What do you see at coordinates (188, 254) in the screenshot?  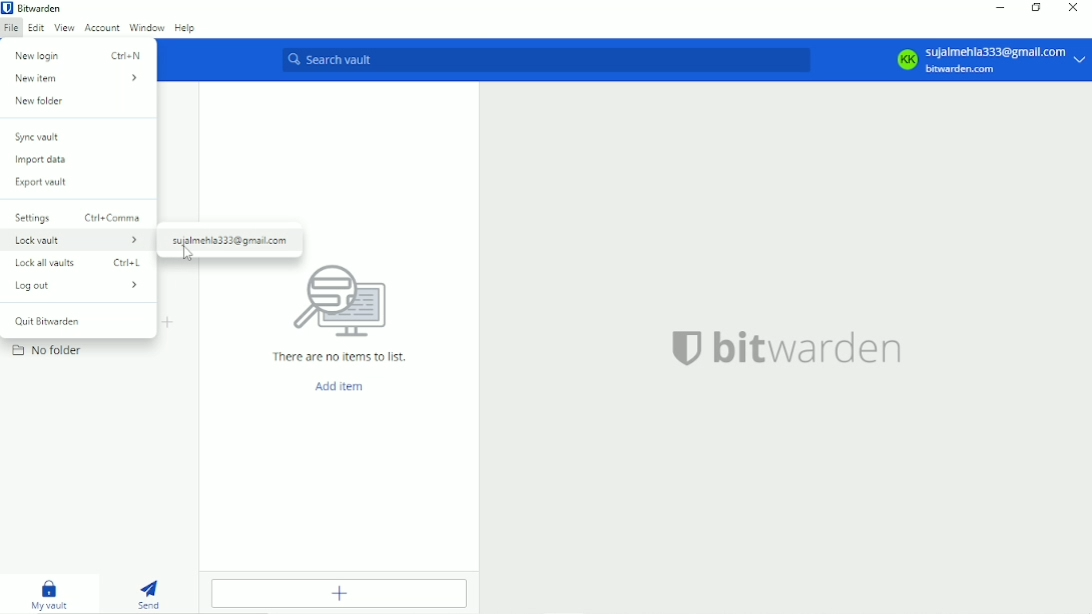 I see `cursor` at bounding box center [188, 254].